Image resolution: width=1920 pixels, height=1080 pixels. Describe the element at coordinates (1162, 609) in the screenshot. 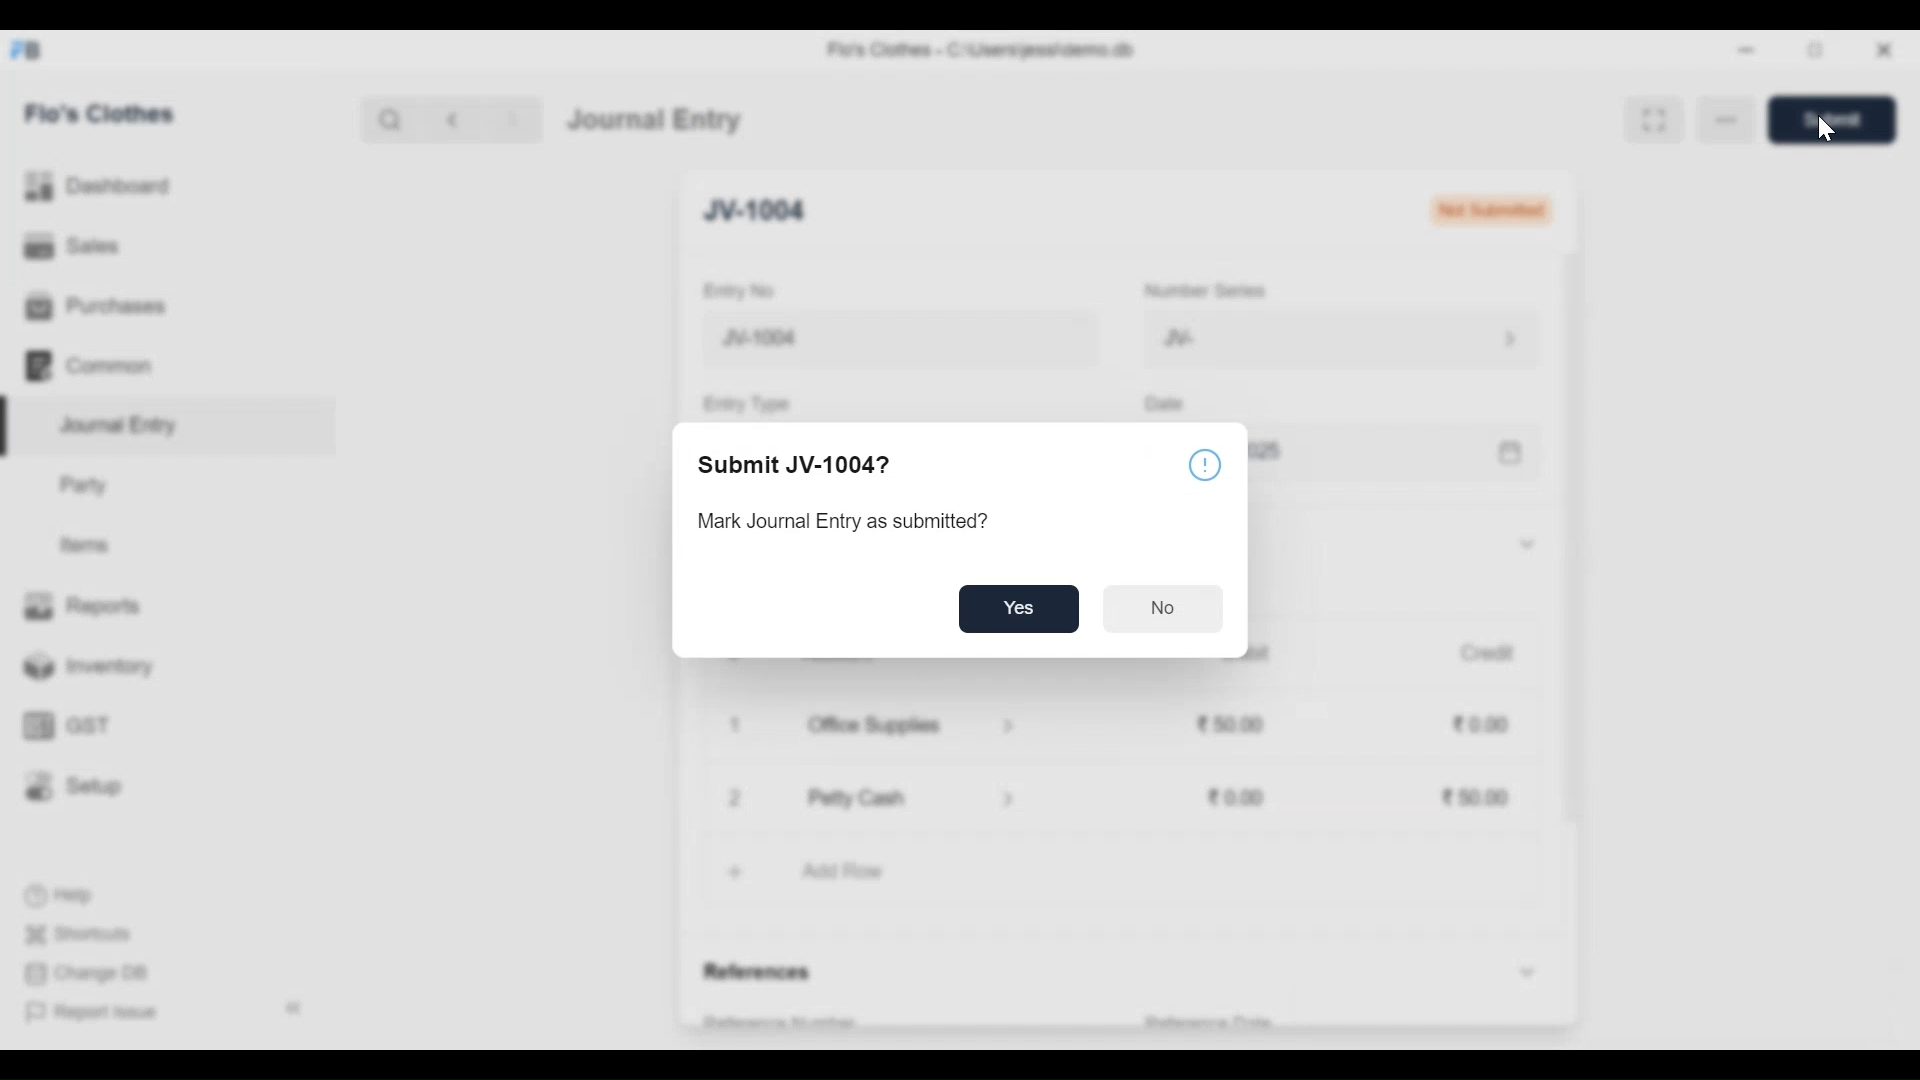

I see `No` at that location.